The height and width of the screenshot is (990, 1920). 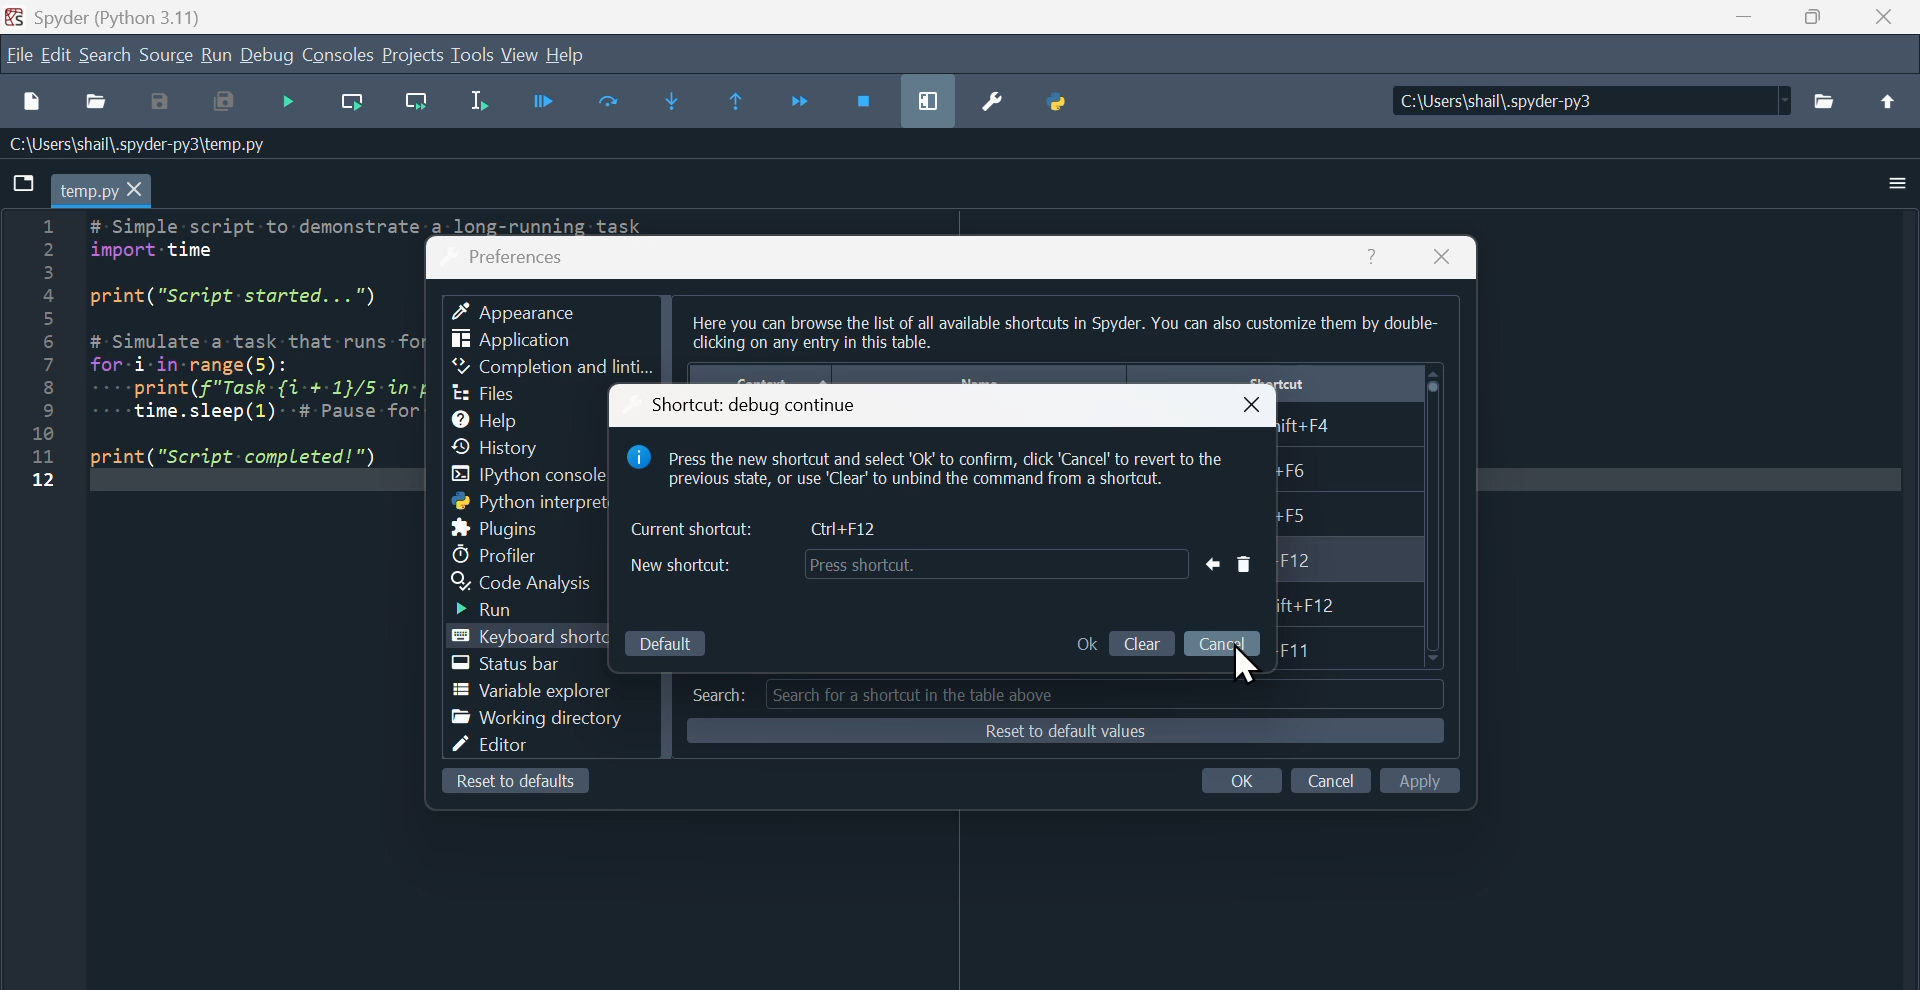 What do you see at coordinates (806, 96) in the screenshot?
I see `Continue execution until next function` at bounding box center [806, 96].